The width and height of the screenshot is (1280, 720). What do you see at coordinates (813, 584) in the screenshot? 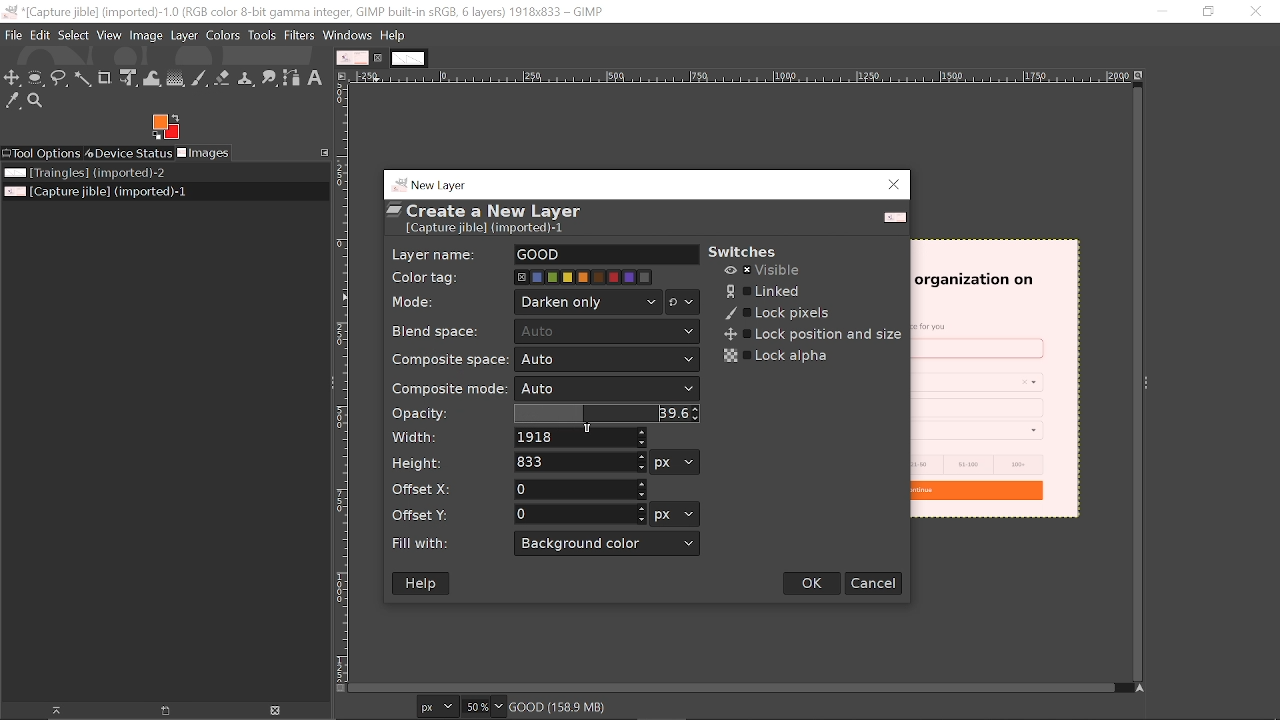
I see `Ok` at bounding box center [813, 584].